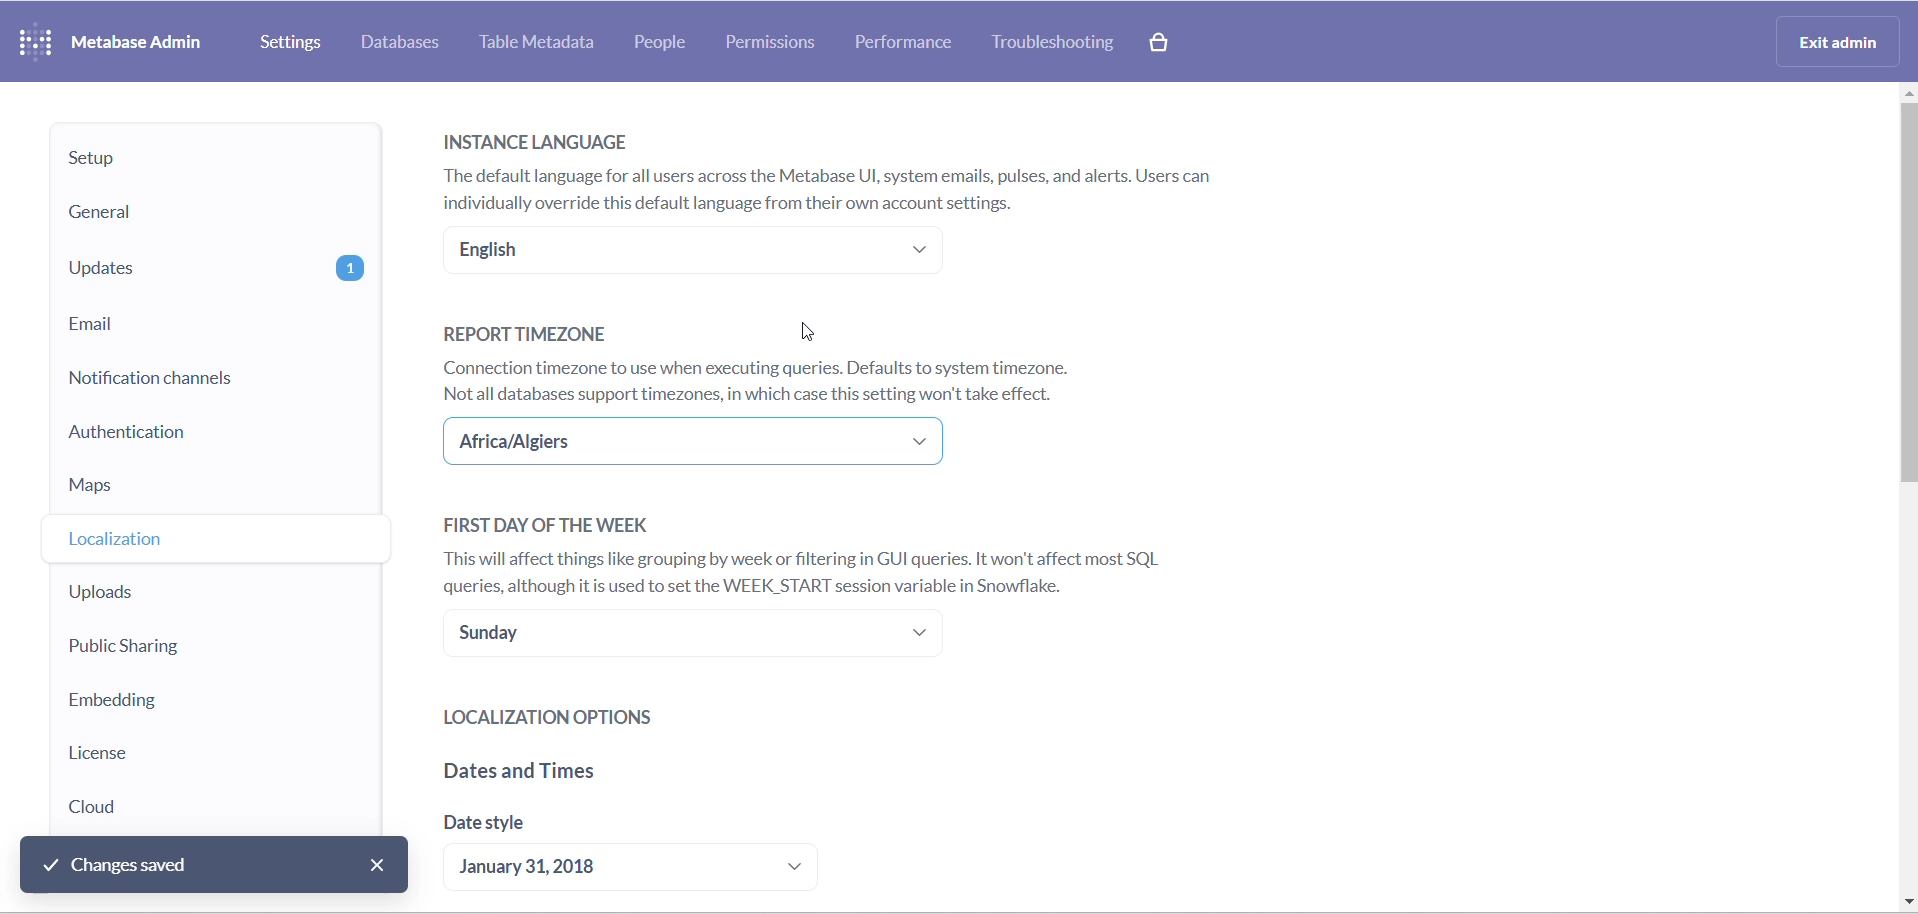 The height and width of the screenshot is (914, 1918). Describe the element at coordinates (110, 40) in the screenshot. I see `LOGO AND APPLICATION NAME` at that location.